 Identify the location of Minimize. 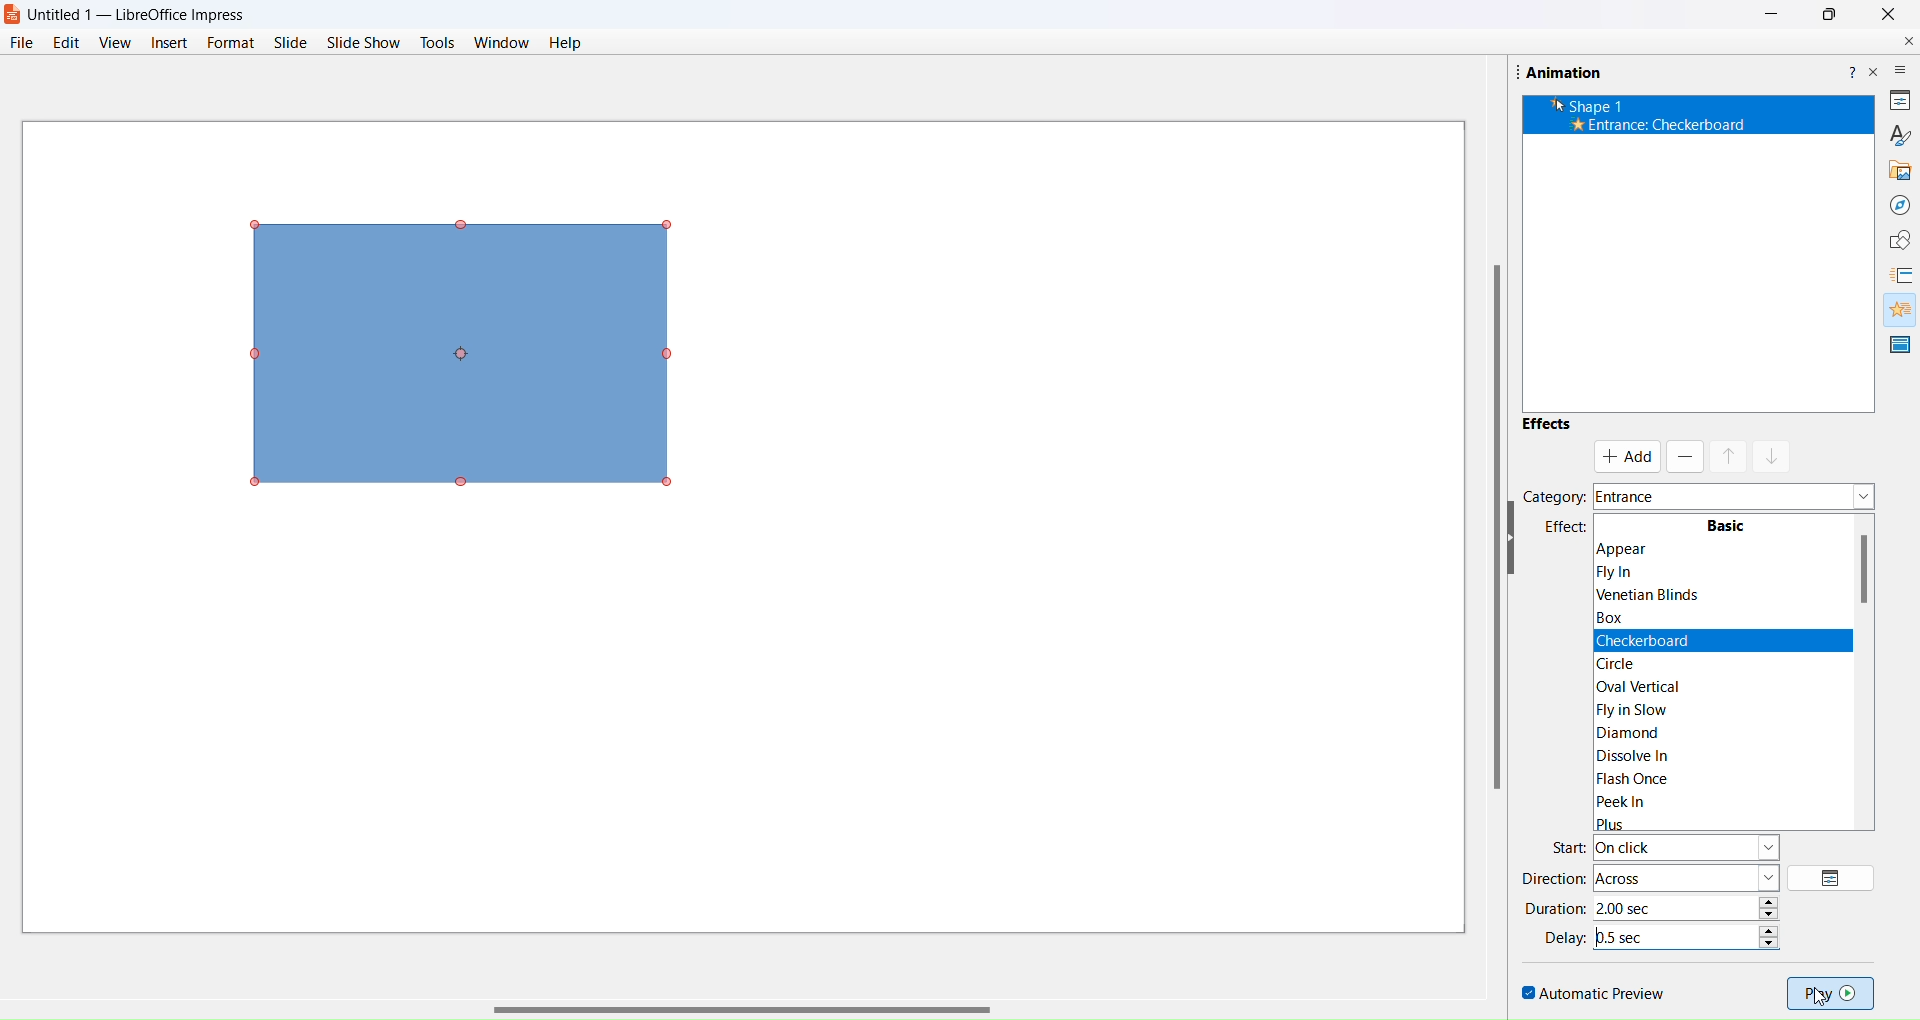
(1768, 17).